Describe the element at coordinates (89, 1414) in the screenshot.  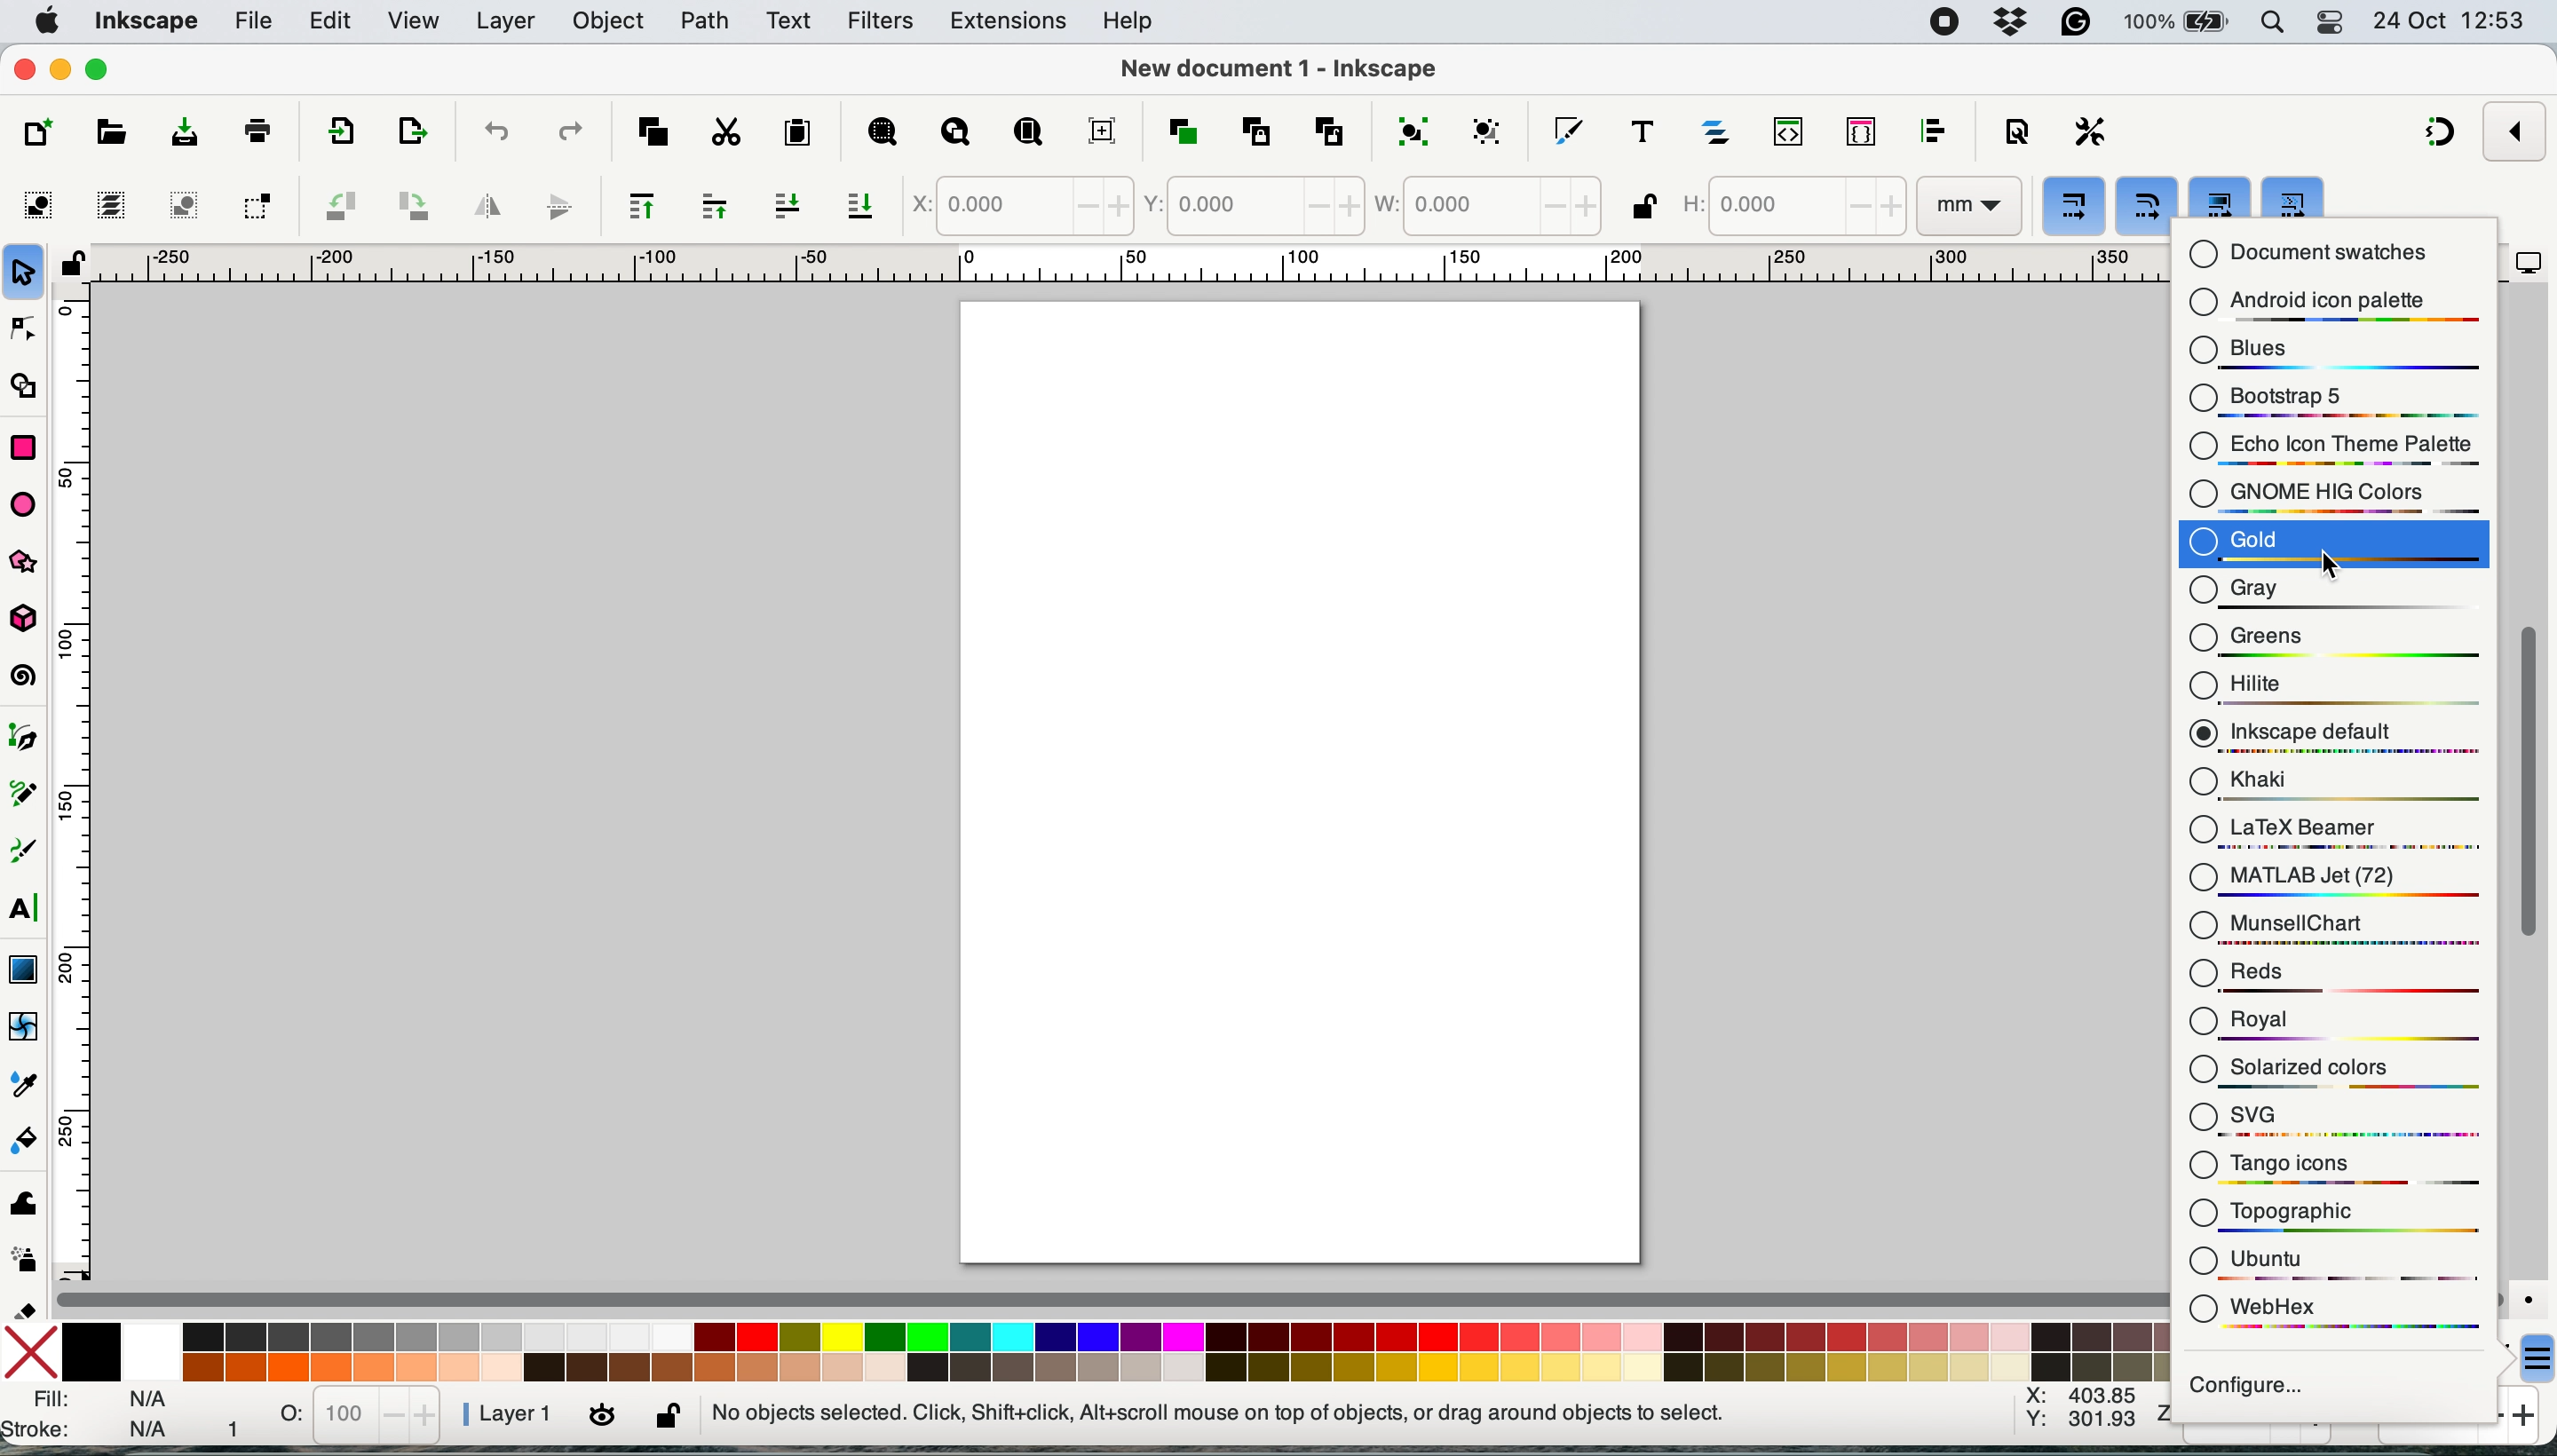
I see `fill and stroke` at that location.